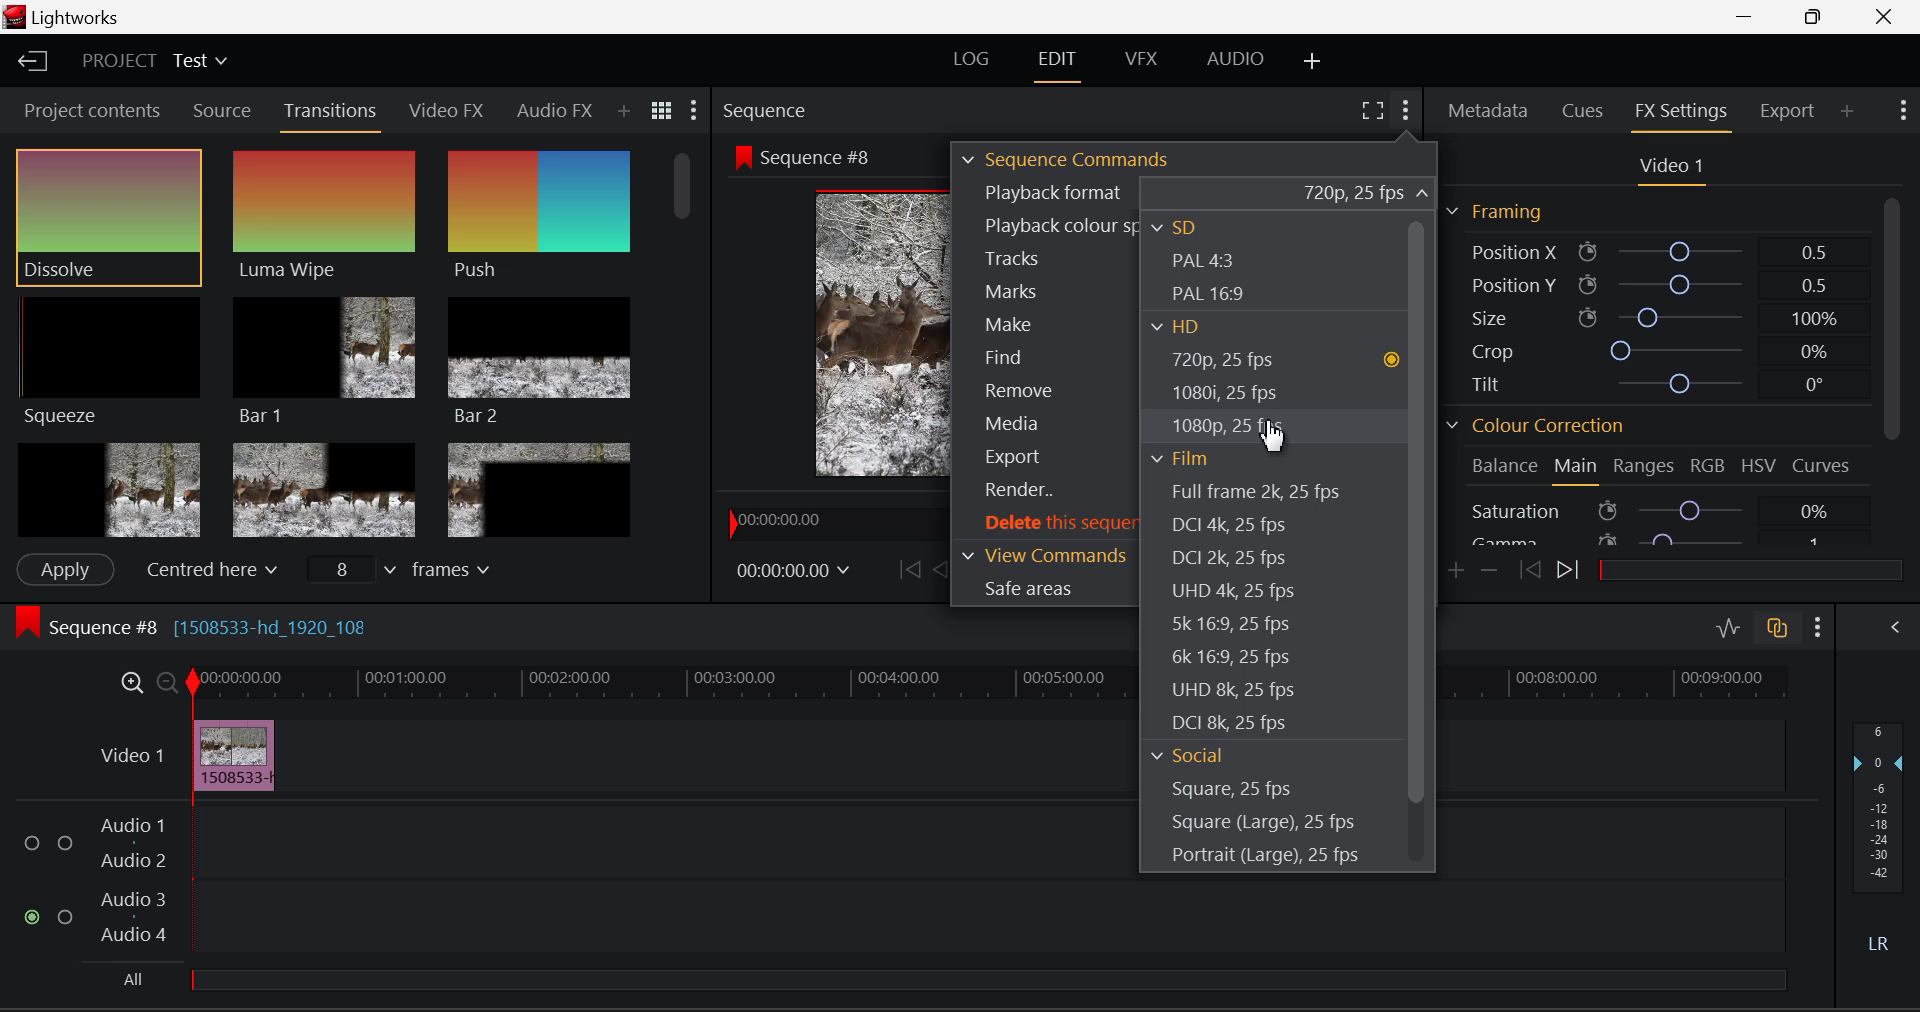 This screenshot has height=1012, width=1920. I want to click on Back to Homepage, so click(38, 63).